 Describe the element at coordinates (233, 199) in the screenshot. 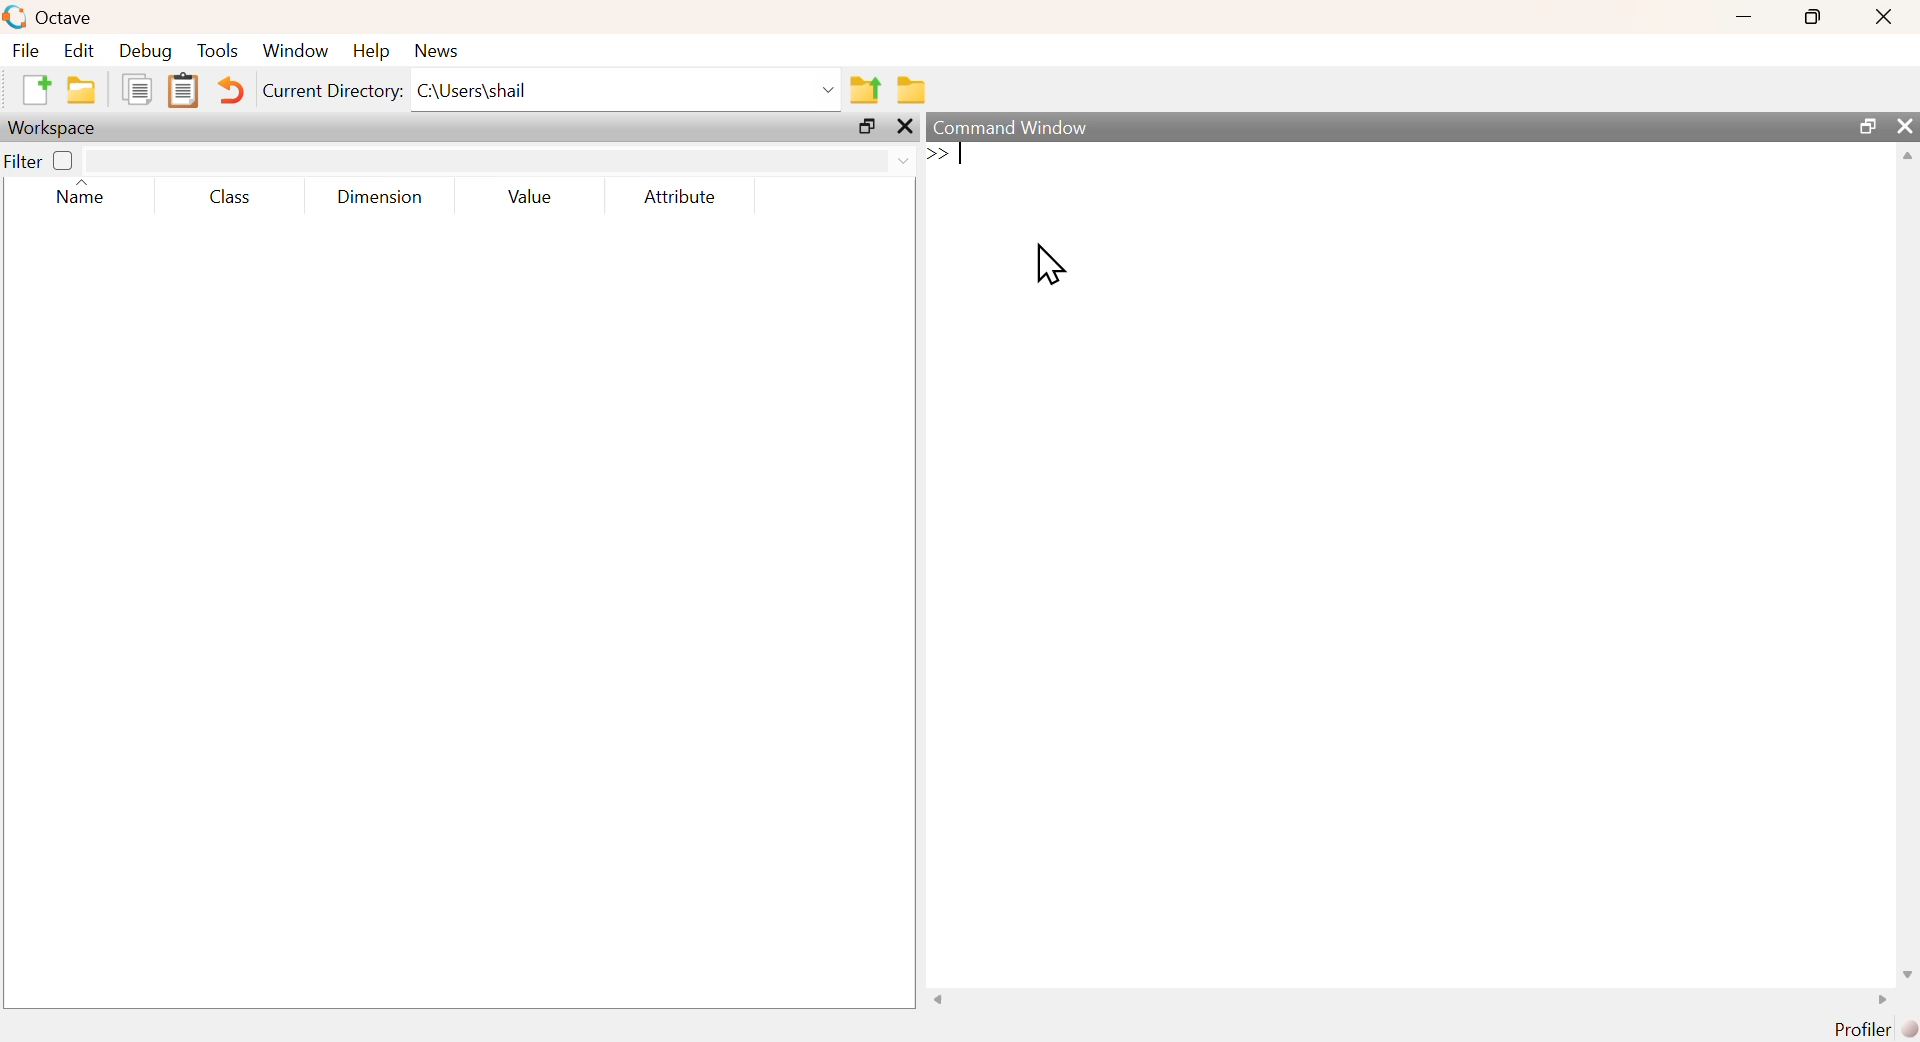

I see `Class` at that location.